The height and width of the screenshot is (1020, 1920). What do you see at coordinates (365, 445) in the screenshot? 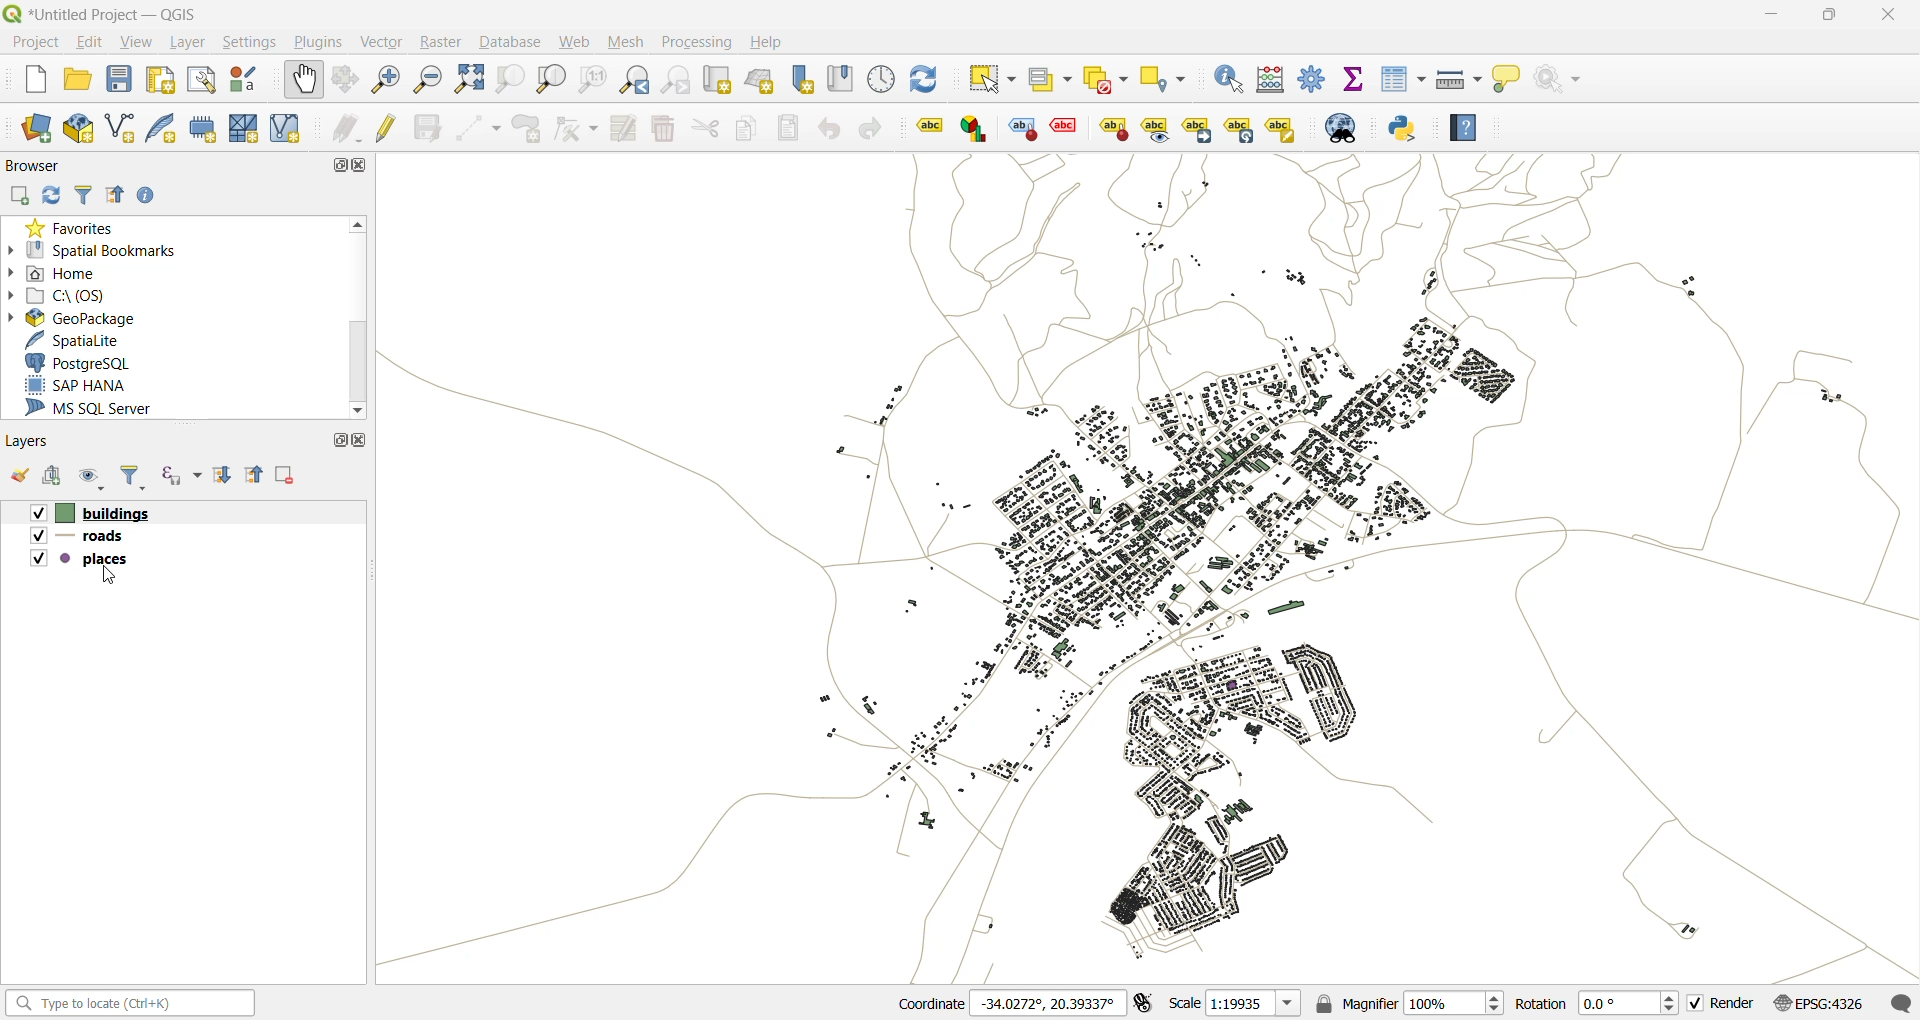
I see `close` at bounding box center [365, 445].